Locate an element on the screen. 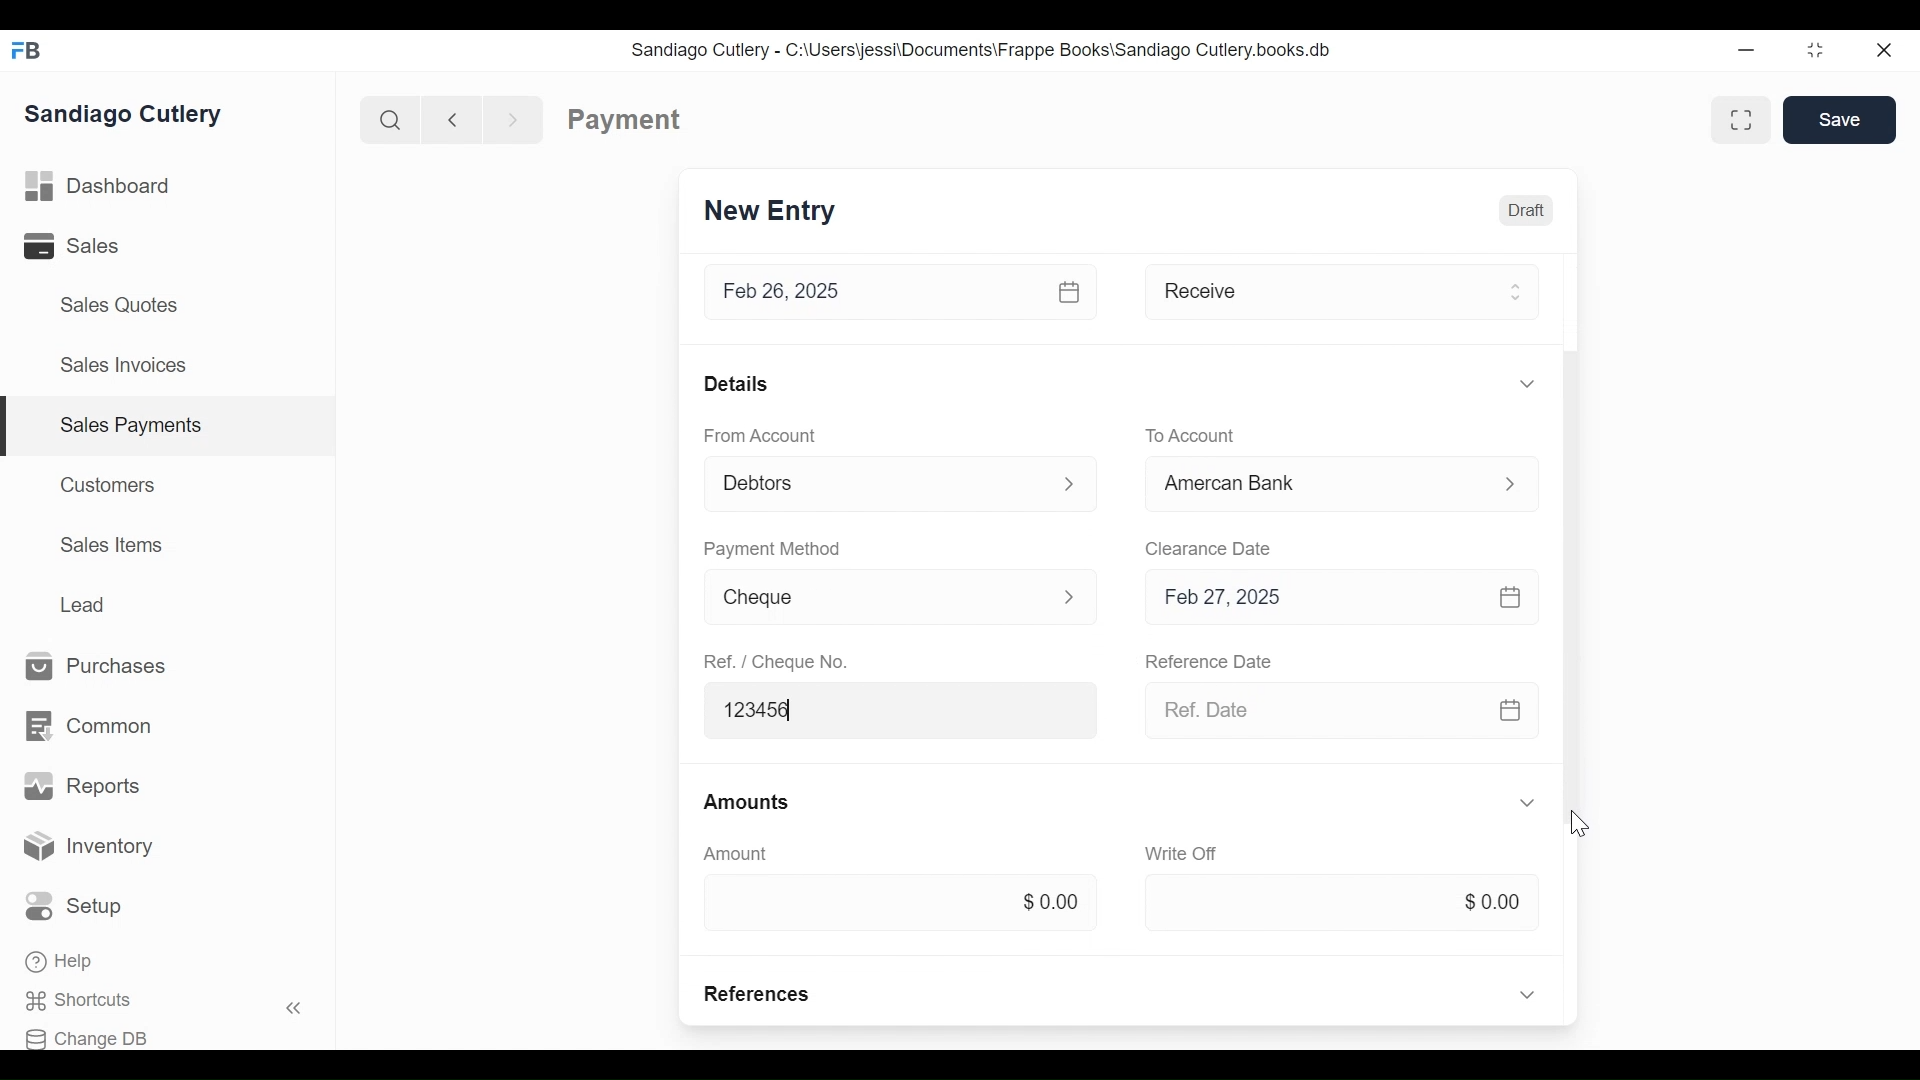 This screenshot has height=1080, width=1920. Restore is located at coordinates (1815, 52).